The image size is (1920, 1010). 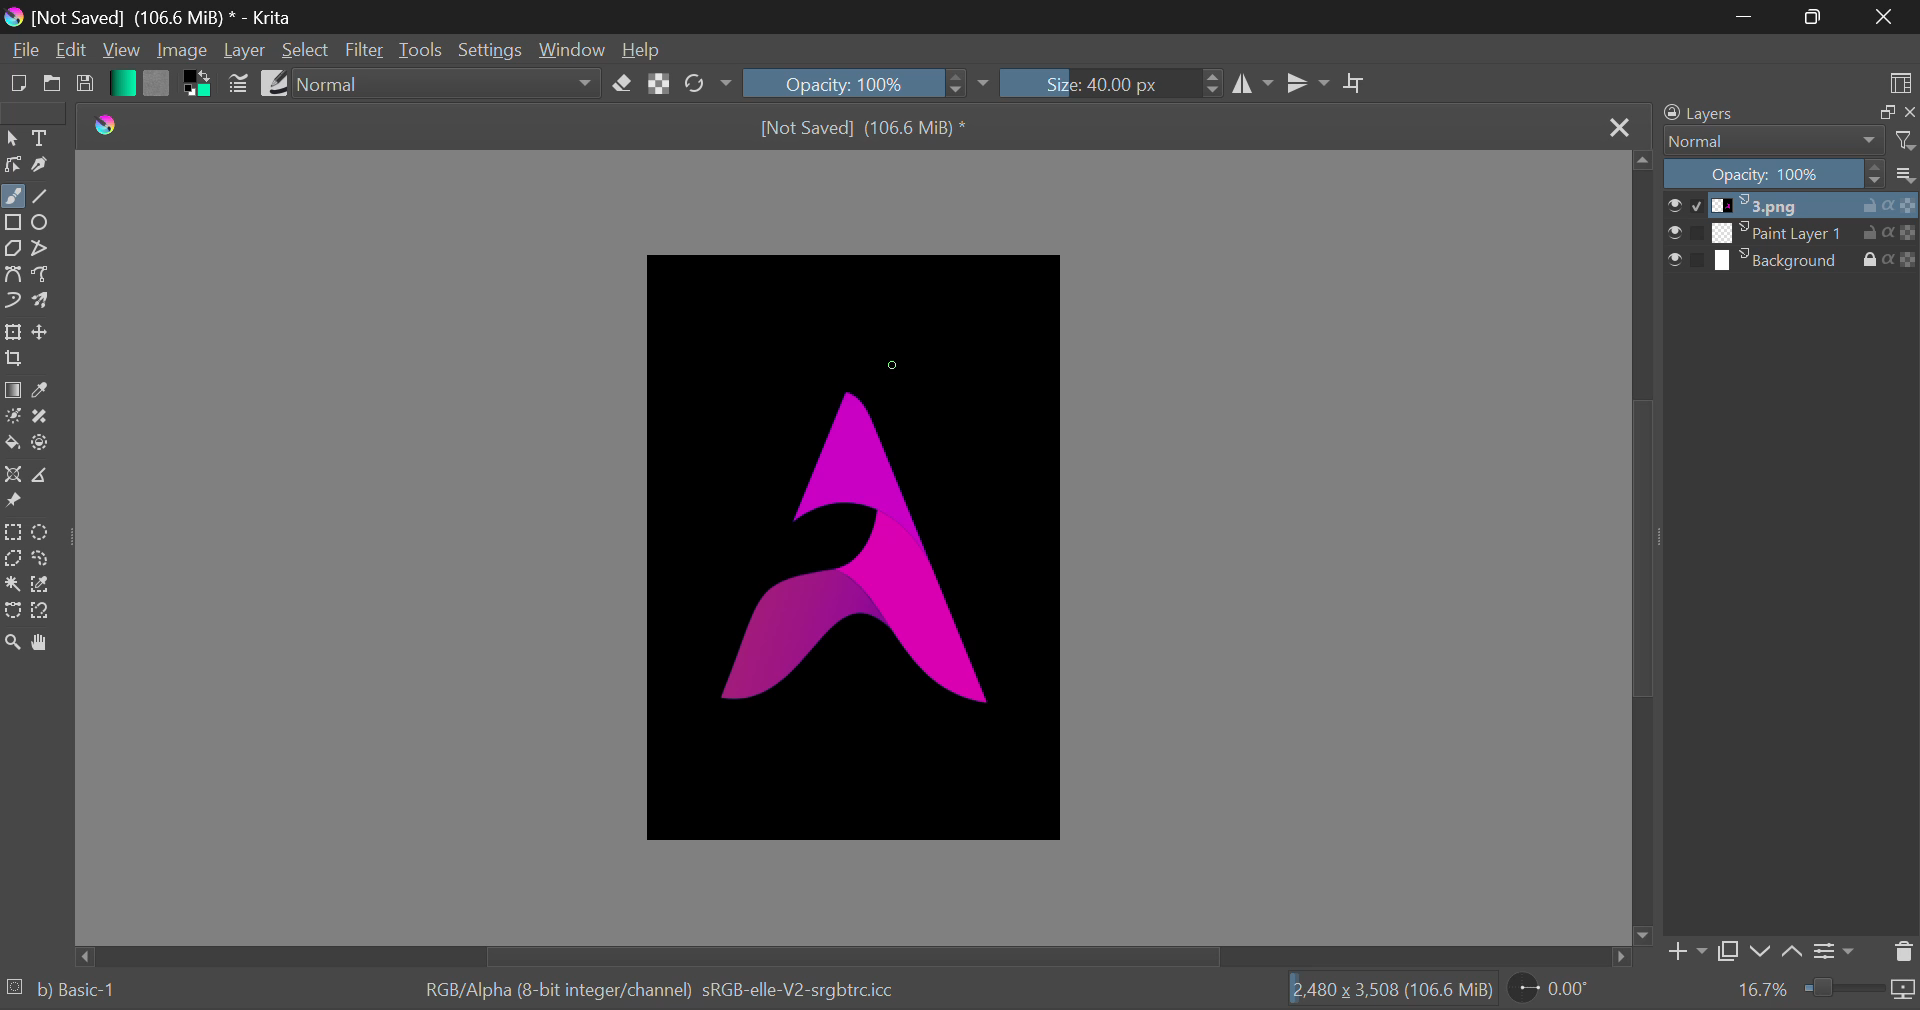 I want to click on 0.00, so click(x=1556, y=991).